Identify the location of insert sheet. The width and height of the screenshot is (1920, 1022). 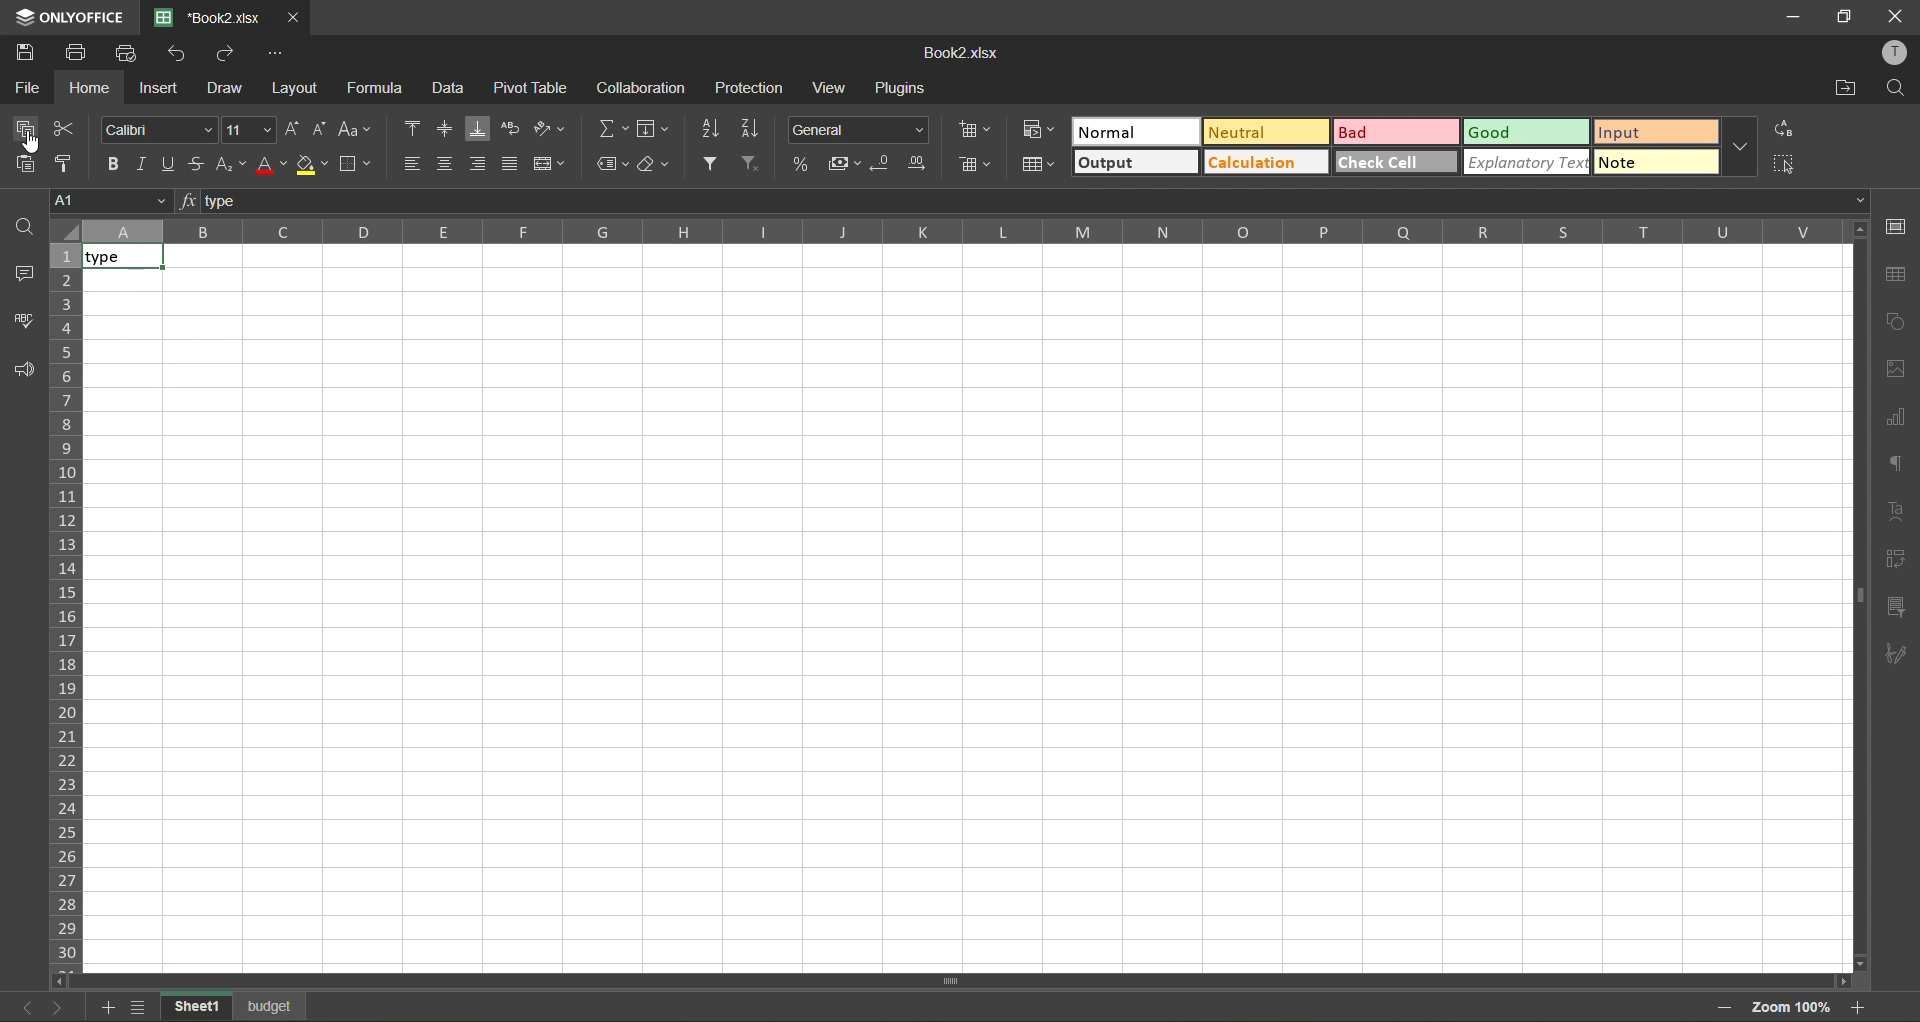
(104, 1007).